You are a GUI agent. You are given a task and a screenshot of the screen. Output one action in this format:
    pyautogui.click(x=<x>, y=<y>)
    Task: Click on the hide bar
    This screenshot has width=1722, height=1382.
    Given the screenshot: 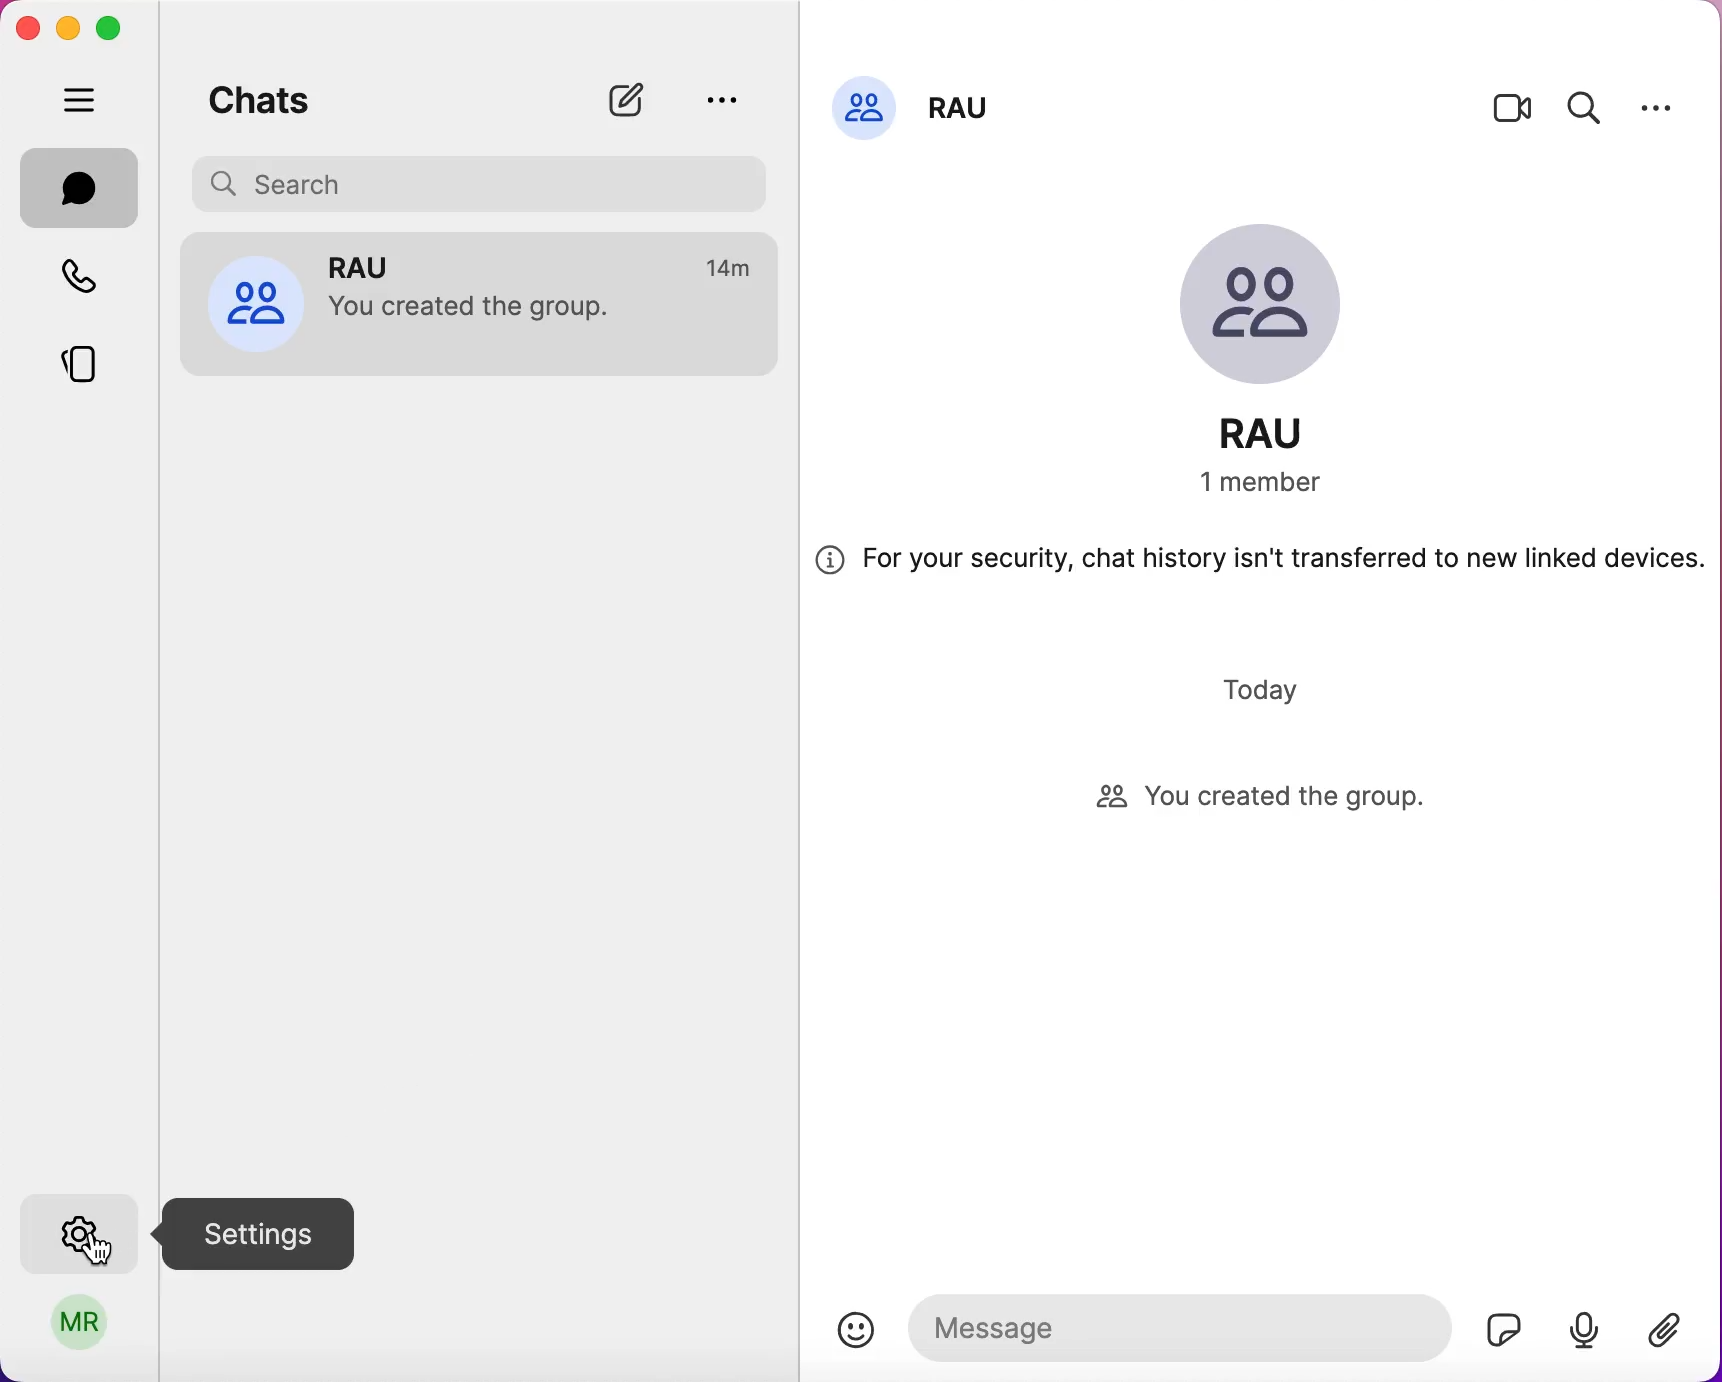 What is the action you would take?
    pyautogui.click(x=73, y=101)
    